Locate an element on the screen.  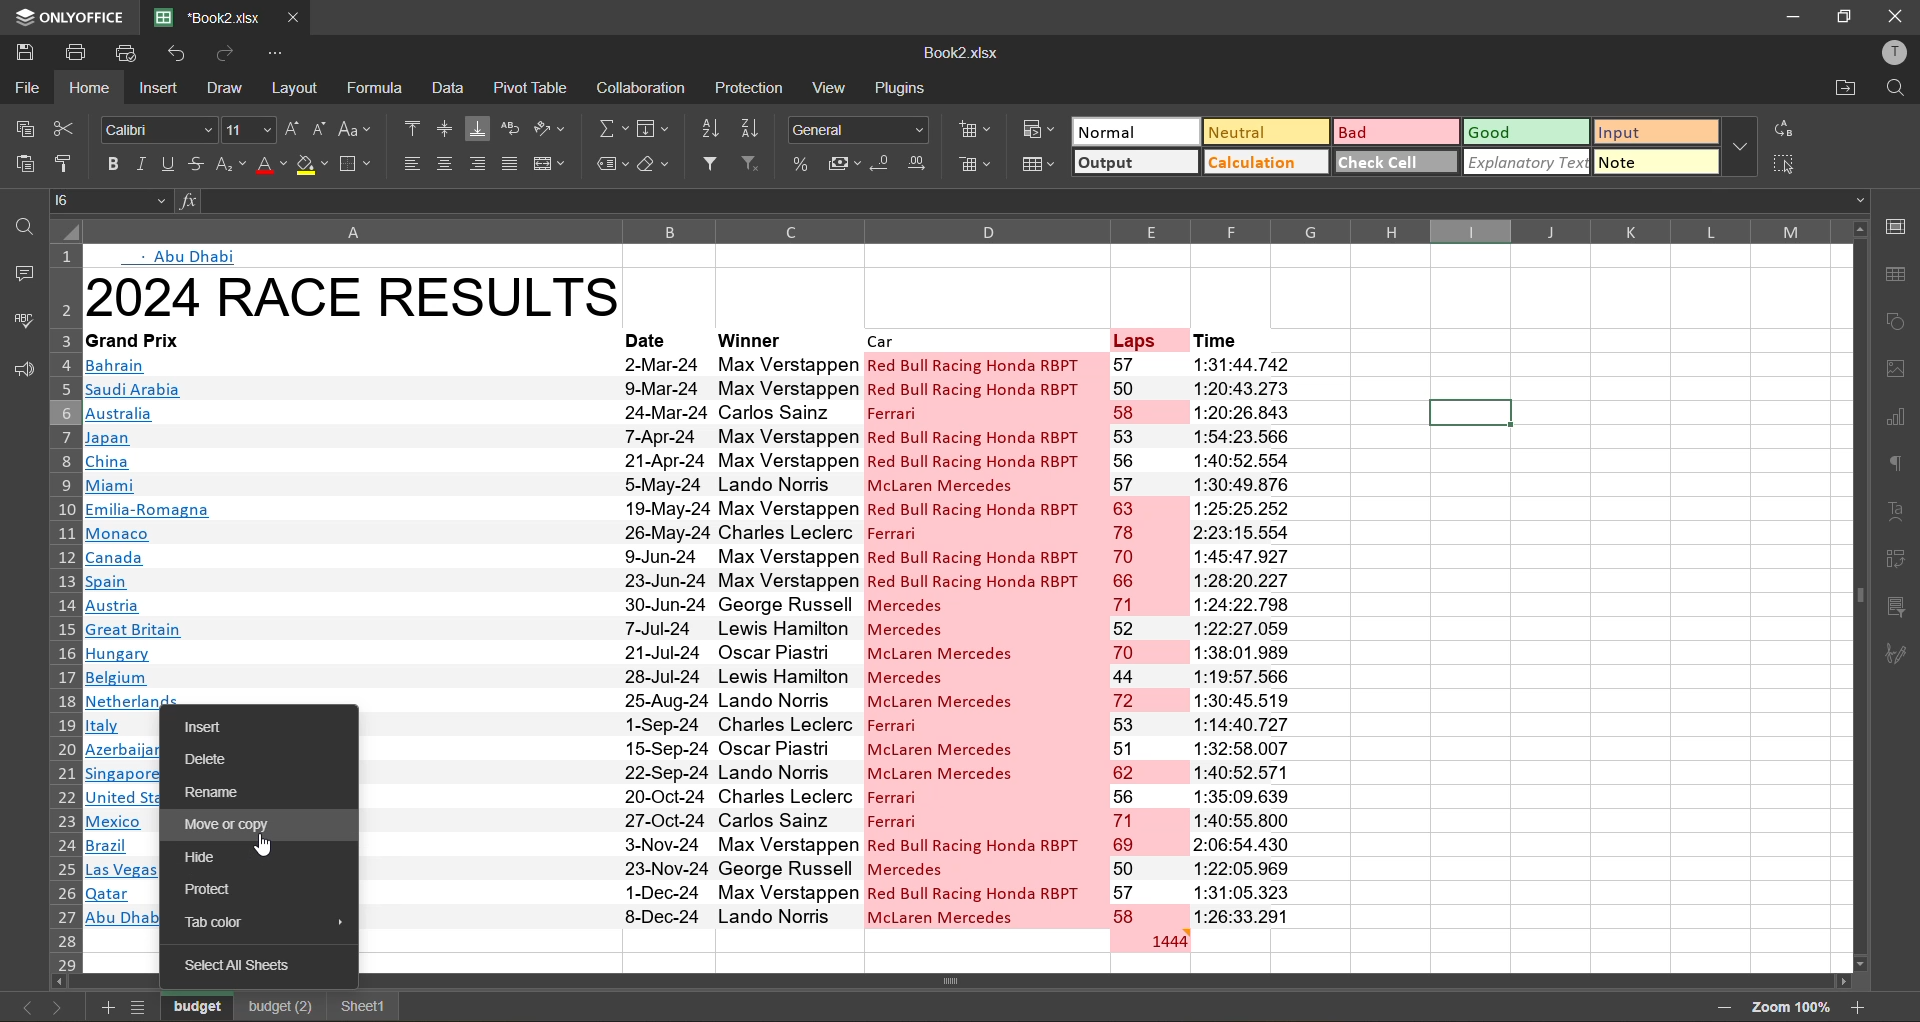
customize quick access toolbar is located at coordinates (276, 53).